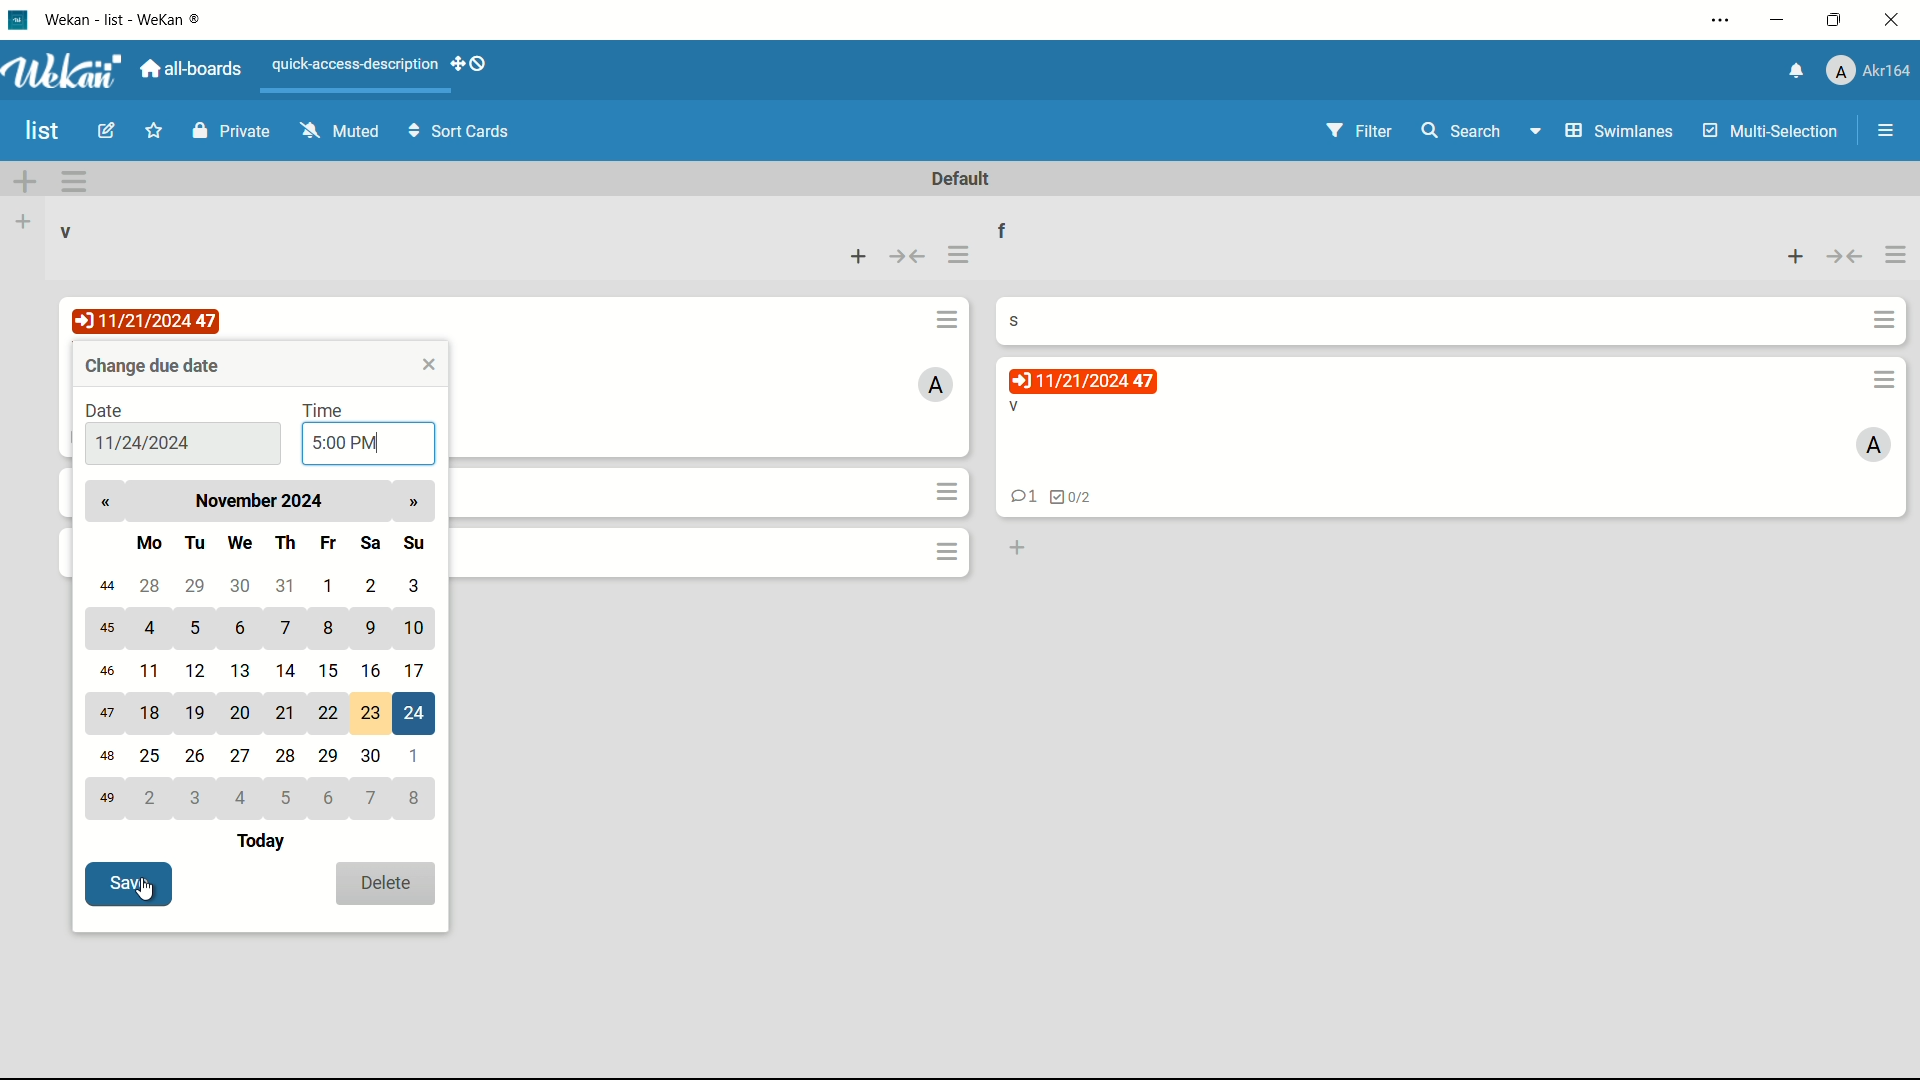 This screenshot has width=1920, height=1080. I want to click on private, so click(231, 133).